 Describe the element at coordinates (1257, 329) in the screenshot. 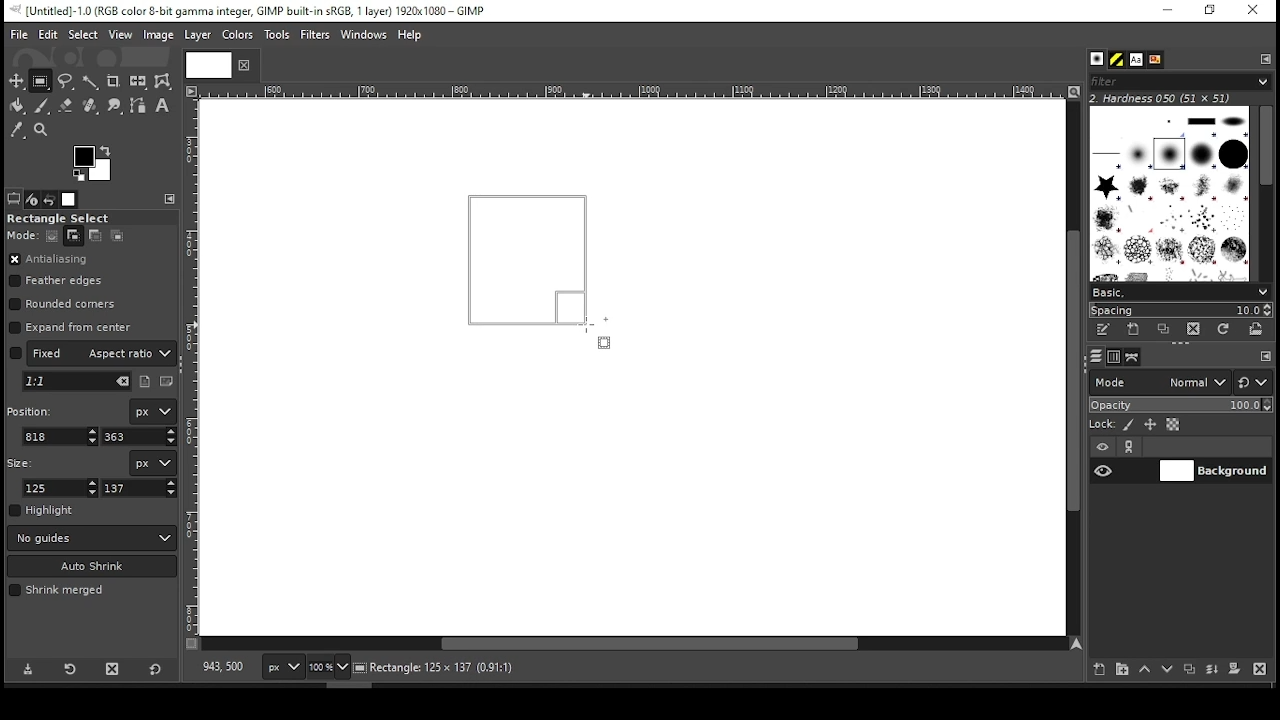

I see `open brush as image` at that location.